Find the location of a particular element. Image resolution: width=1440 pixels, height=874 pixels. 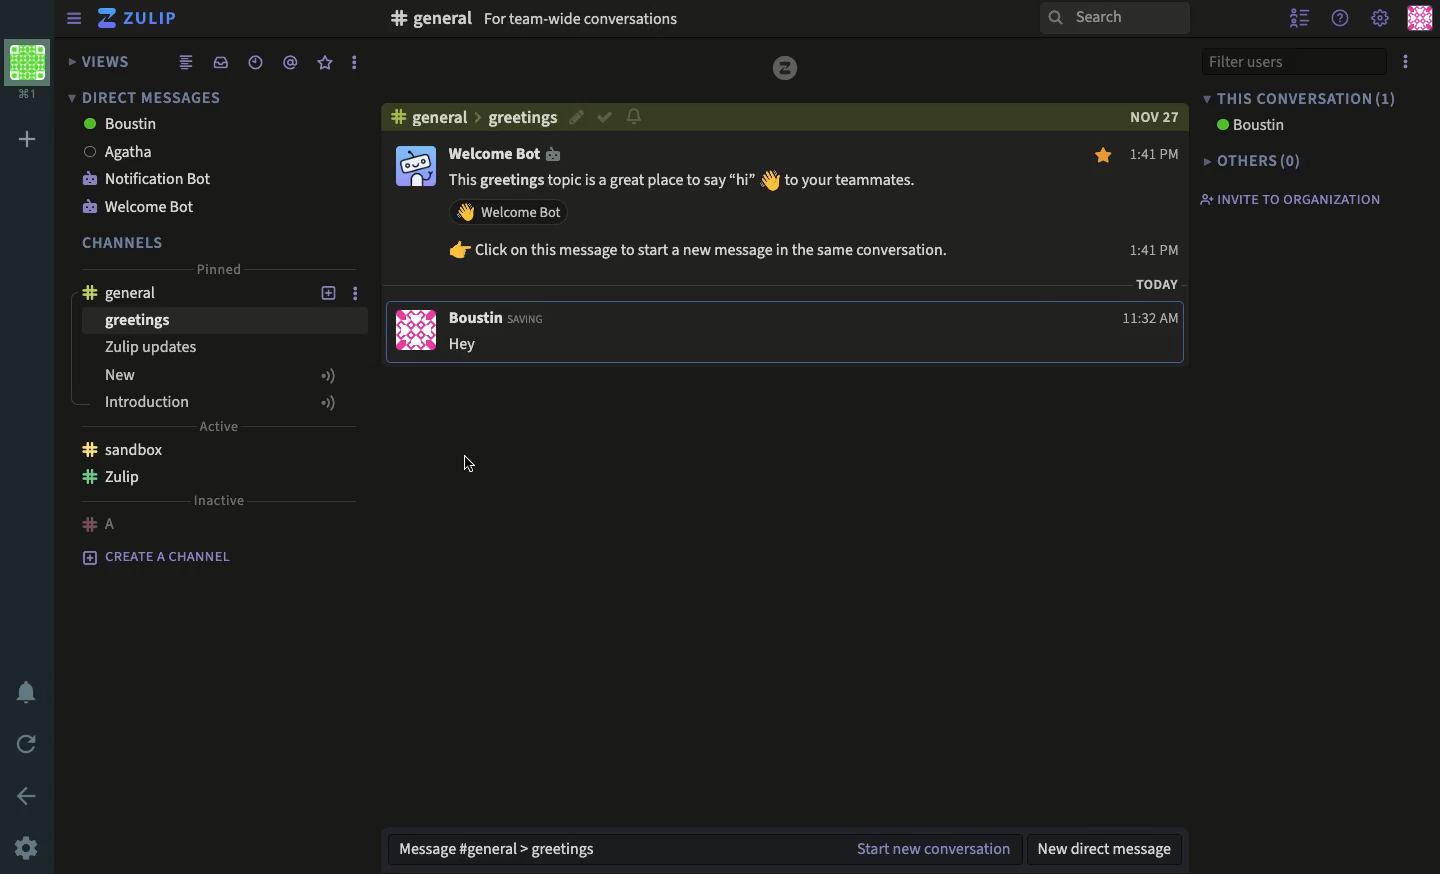

notification bot is located at coordinates (146, 205).